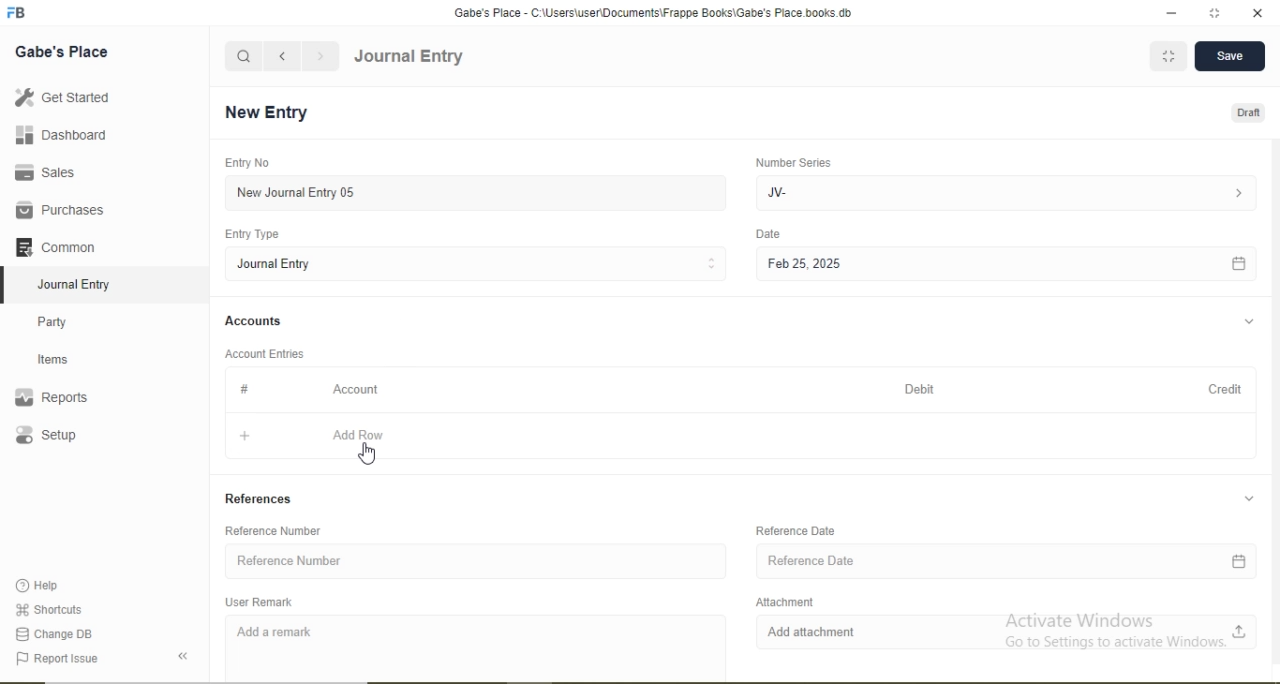 The height and width of the screenshot is (684, 1280). What do you see at coordinates (357, 389) in the screenshot?
I see `Account` at bounding box center [357, 389].